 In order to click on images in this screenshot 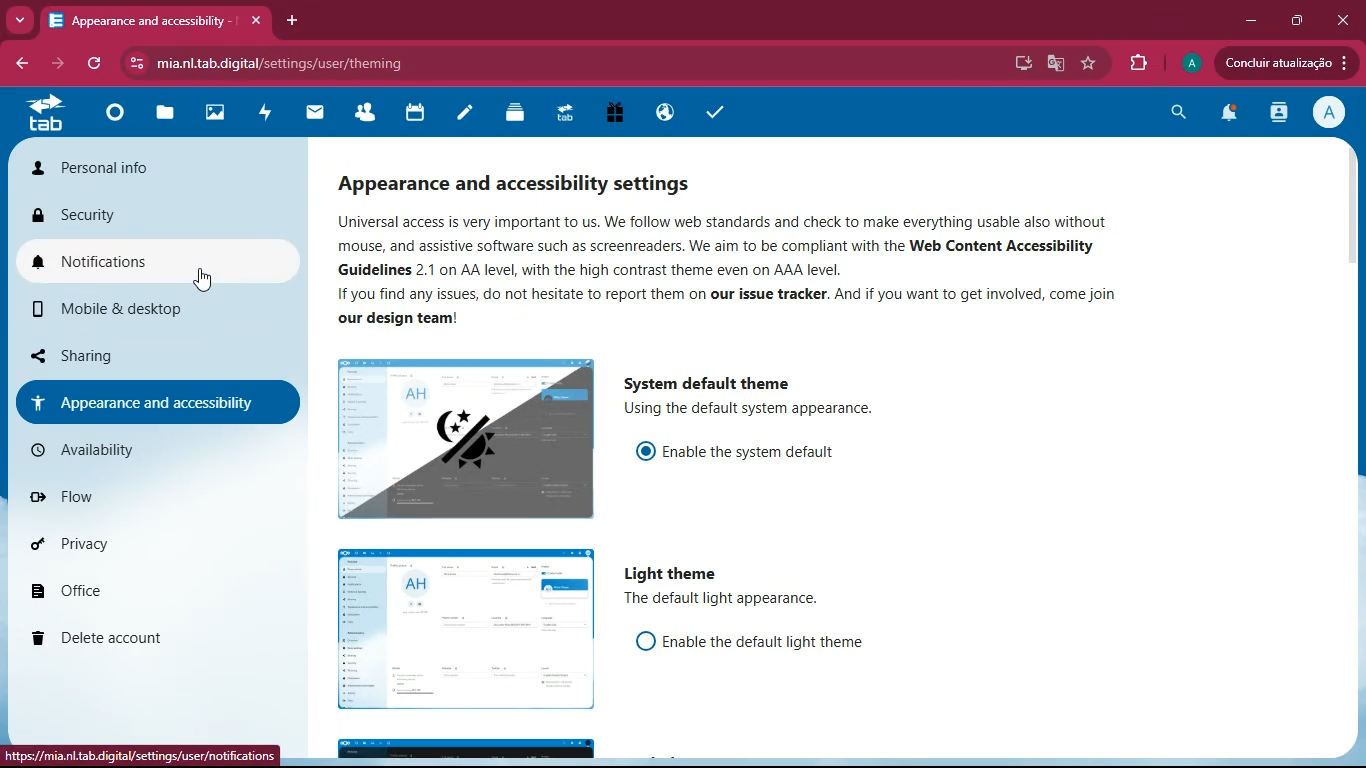, I will do `click(213, 112)`.